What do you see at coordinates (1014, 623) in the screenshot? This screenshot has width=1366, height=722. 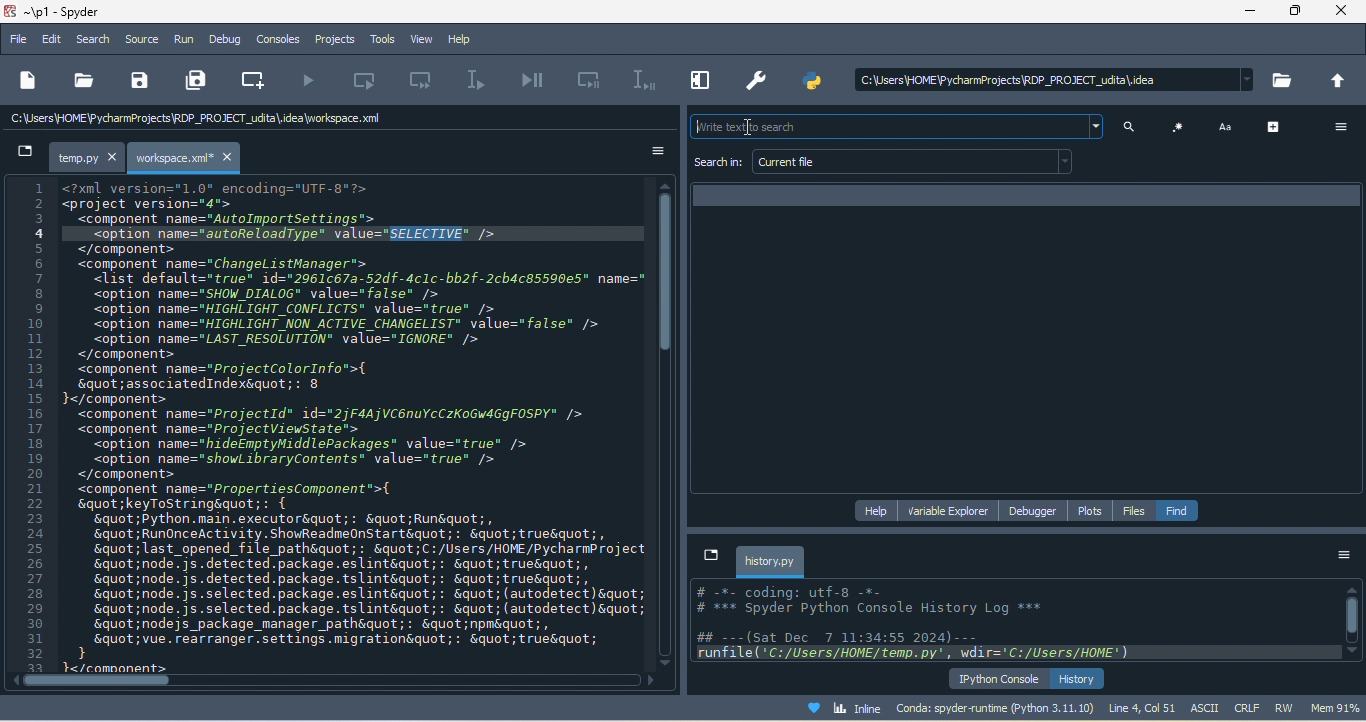 I see `ipython console pane text` at bounding box center [1014, 623].